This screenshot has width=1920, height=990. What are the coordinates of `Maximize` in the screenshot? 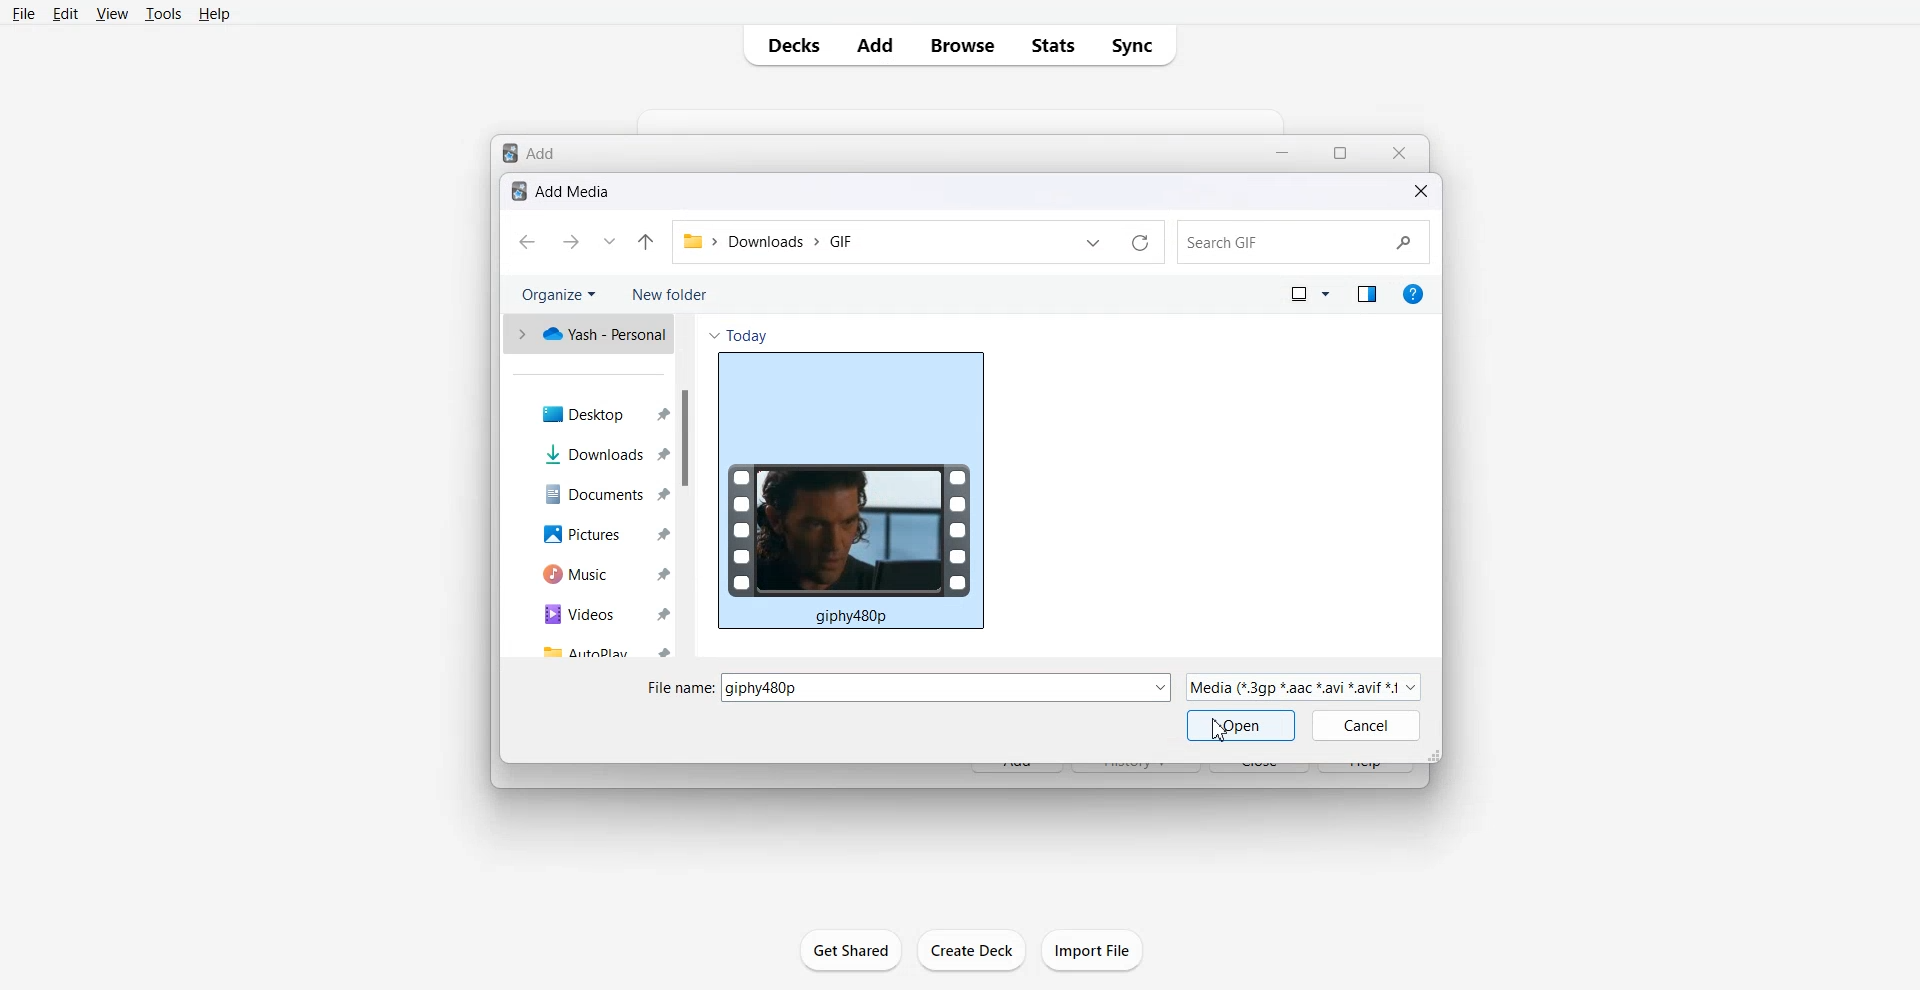 It's located at (1342, 153).